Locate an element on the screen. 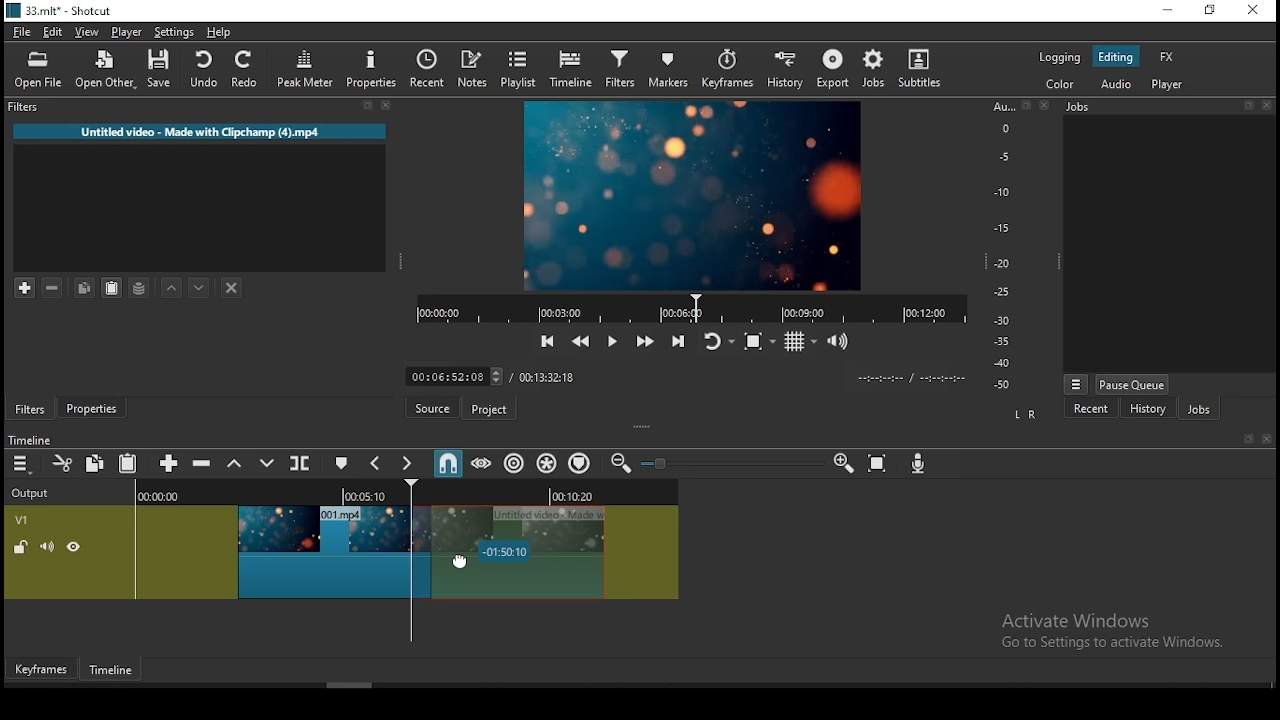 Image resolution: width=1280 pixels, height=720 pixels. properties is located at coordinates (371, 69).